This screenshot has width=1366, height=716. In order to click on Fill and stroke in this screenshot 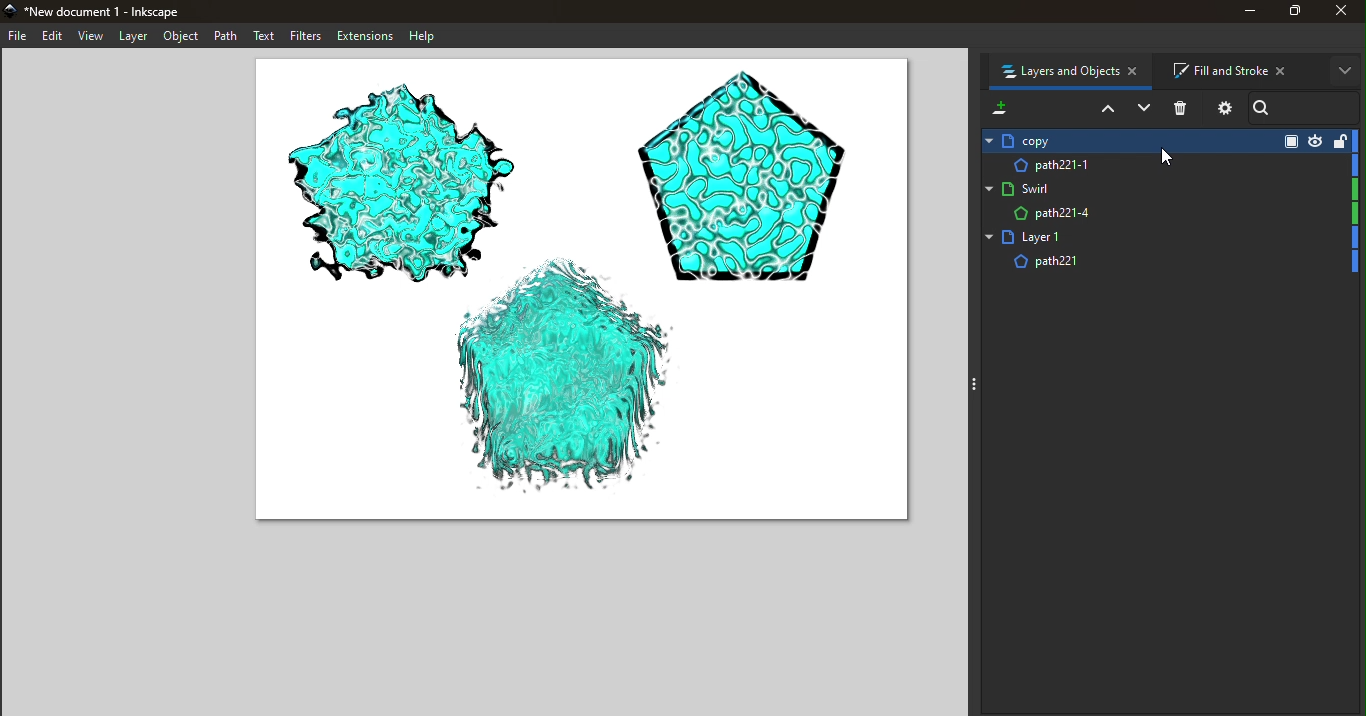, I will do `click(1237, 69)`.